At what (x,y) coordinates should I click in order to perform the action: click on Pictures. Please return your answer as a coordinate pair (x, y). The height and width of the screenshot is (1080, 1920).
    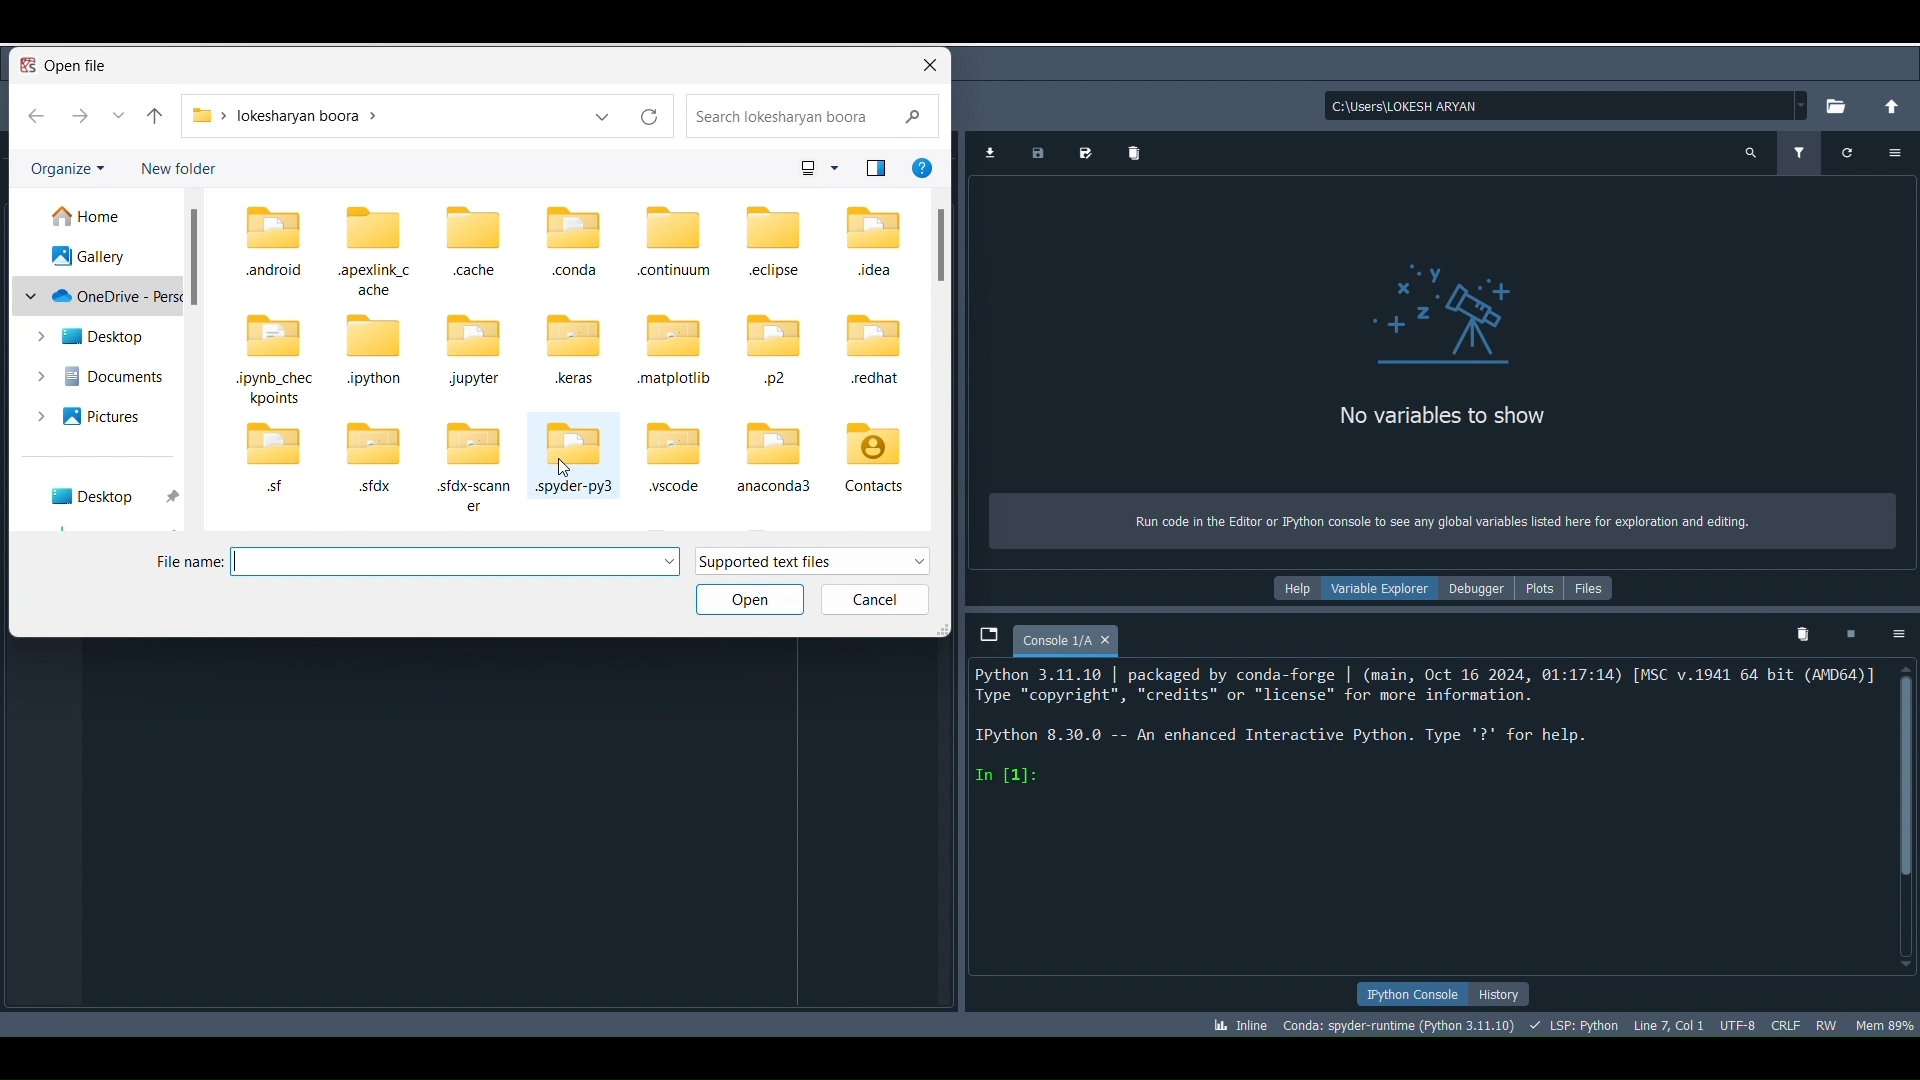
    Looking at the image, I should click on (107, 415).